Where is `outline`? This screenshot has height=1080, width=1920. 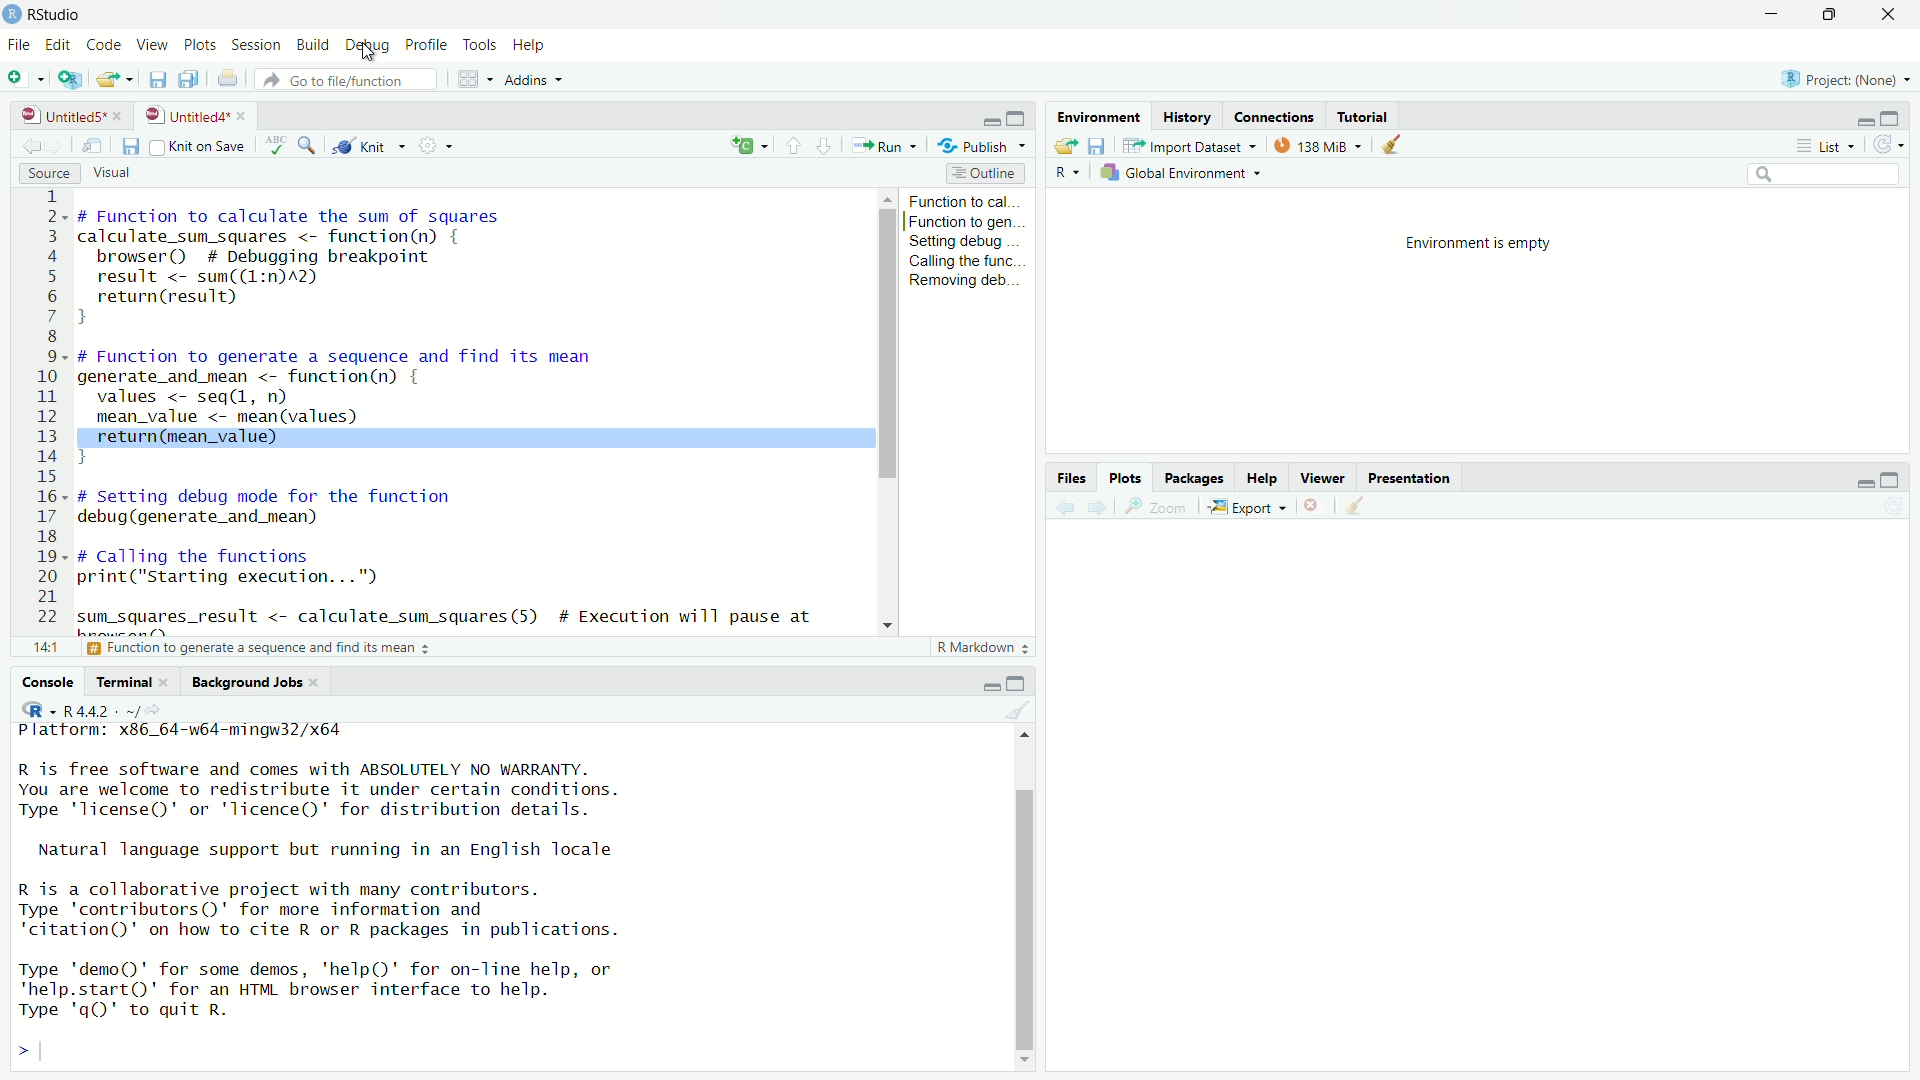 outline is located at coordinates (988, 172).